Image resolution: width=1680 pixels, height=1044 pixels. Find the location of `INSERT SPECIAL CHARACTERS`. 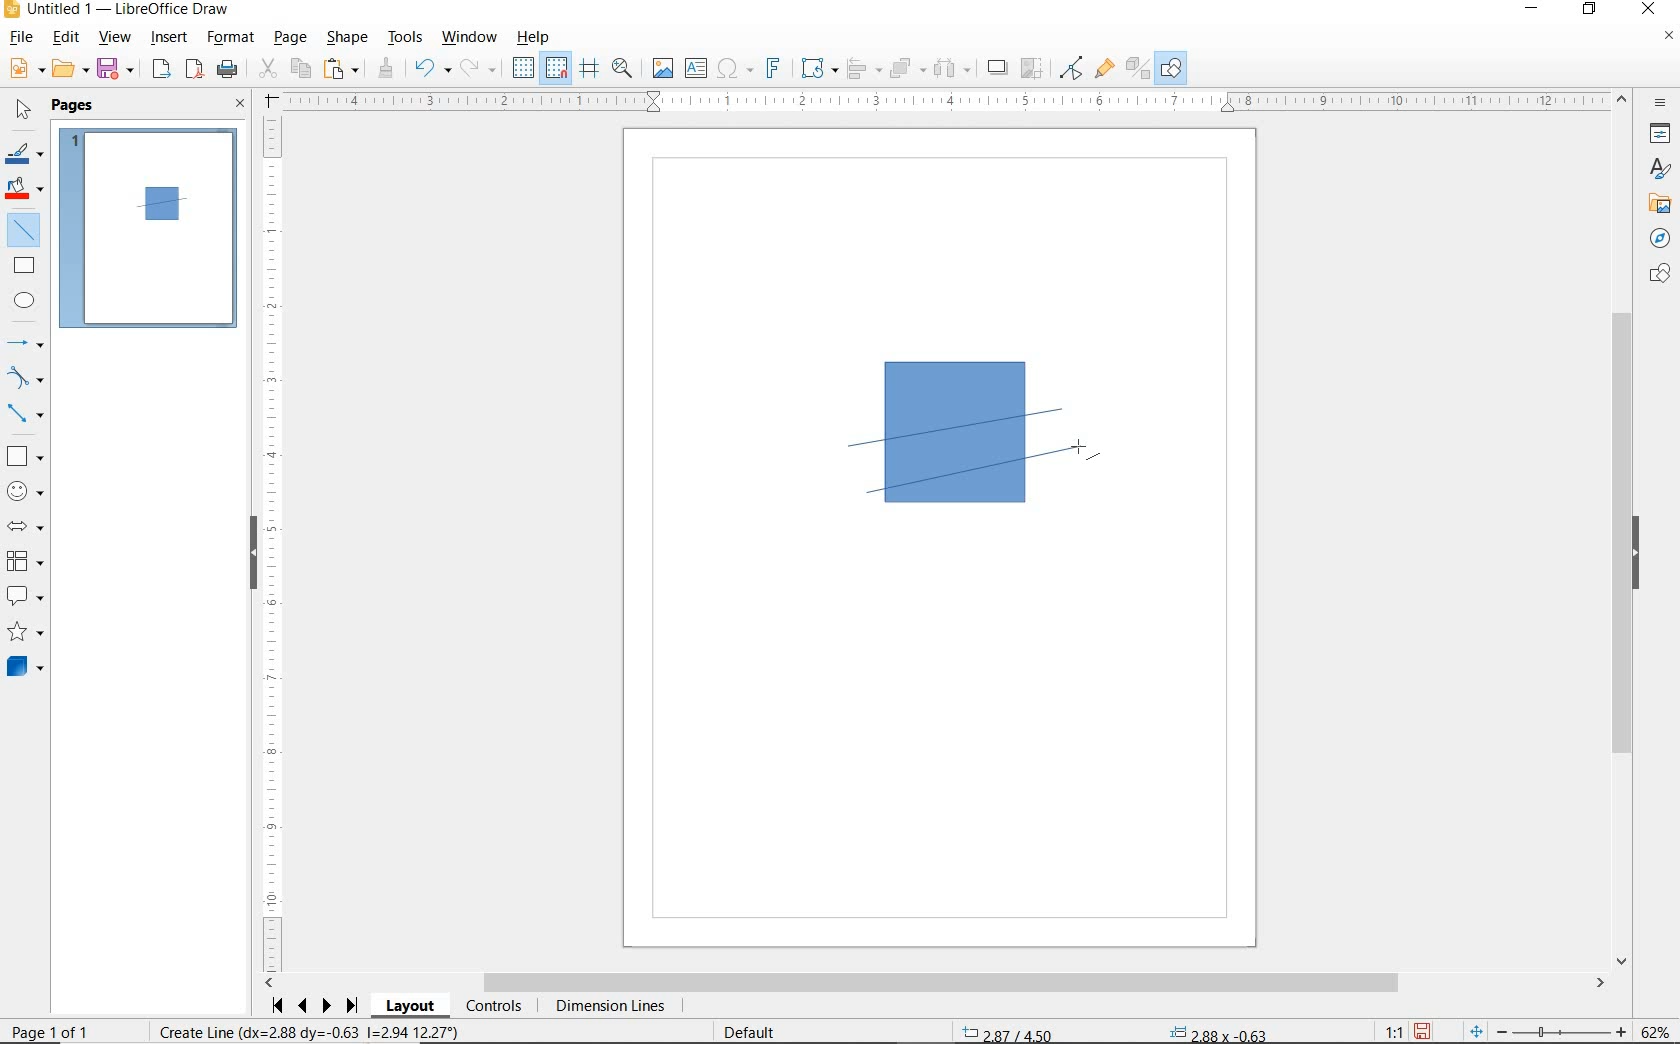

INSERT SPECIAL CHARACTERS is located at coordinates (733, 69).